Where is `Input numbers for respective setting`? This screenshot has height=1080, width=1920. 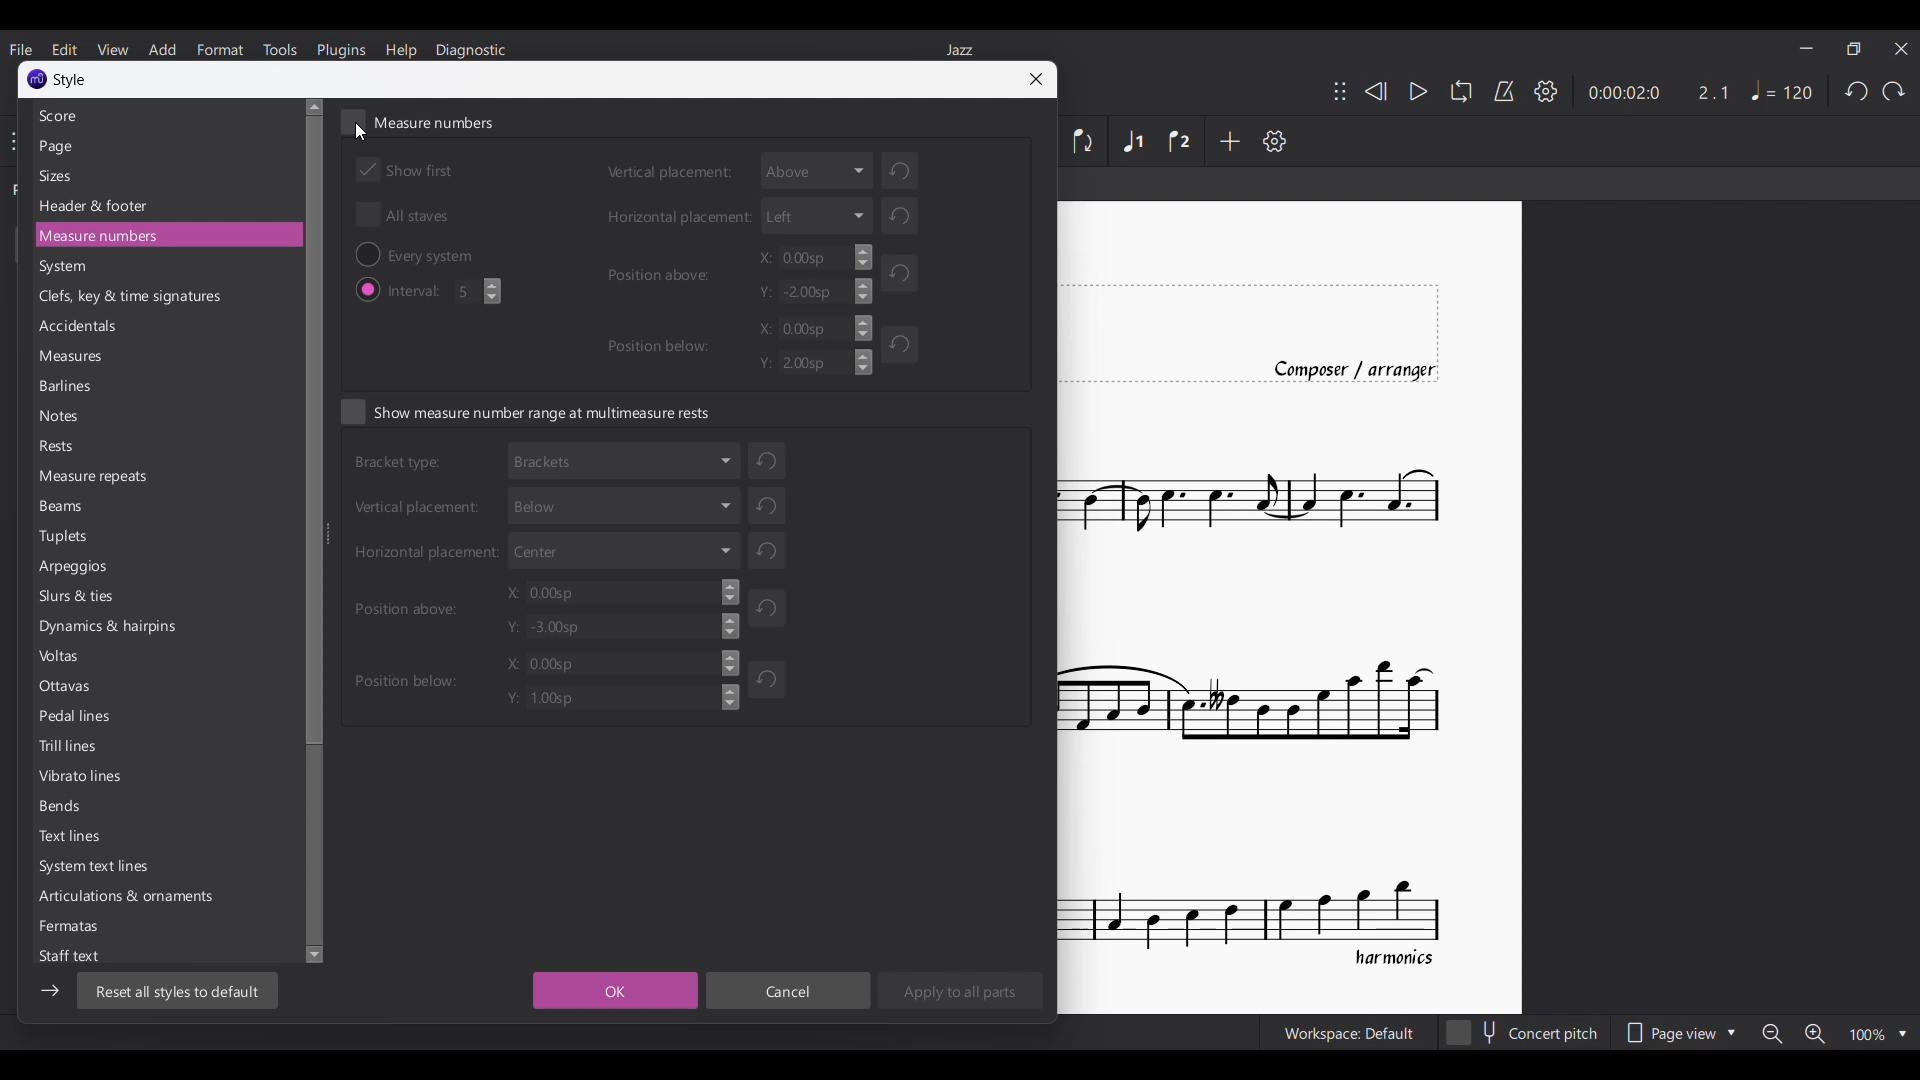
Input numbers for respective setting is located at coordinates (809, 257).